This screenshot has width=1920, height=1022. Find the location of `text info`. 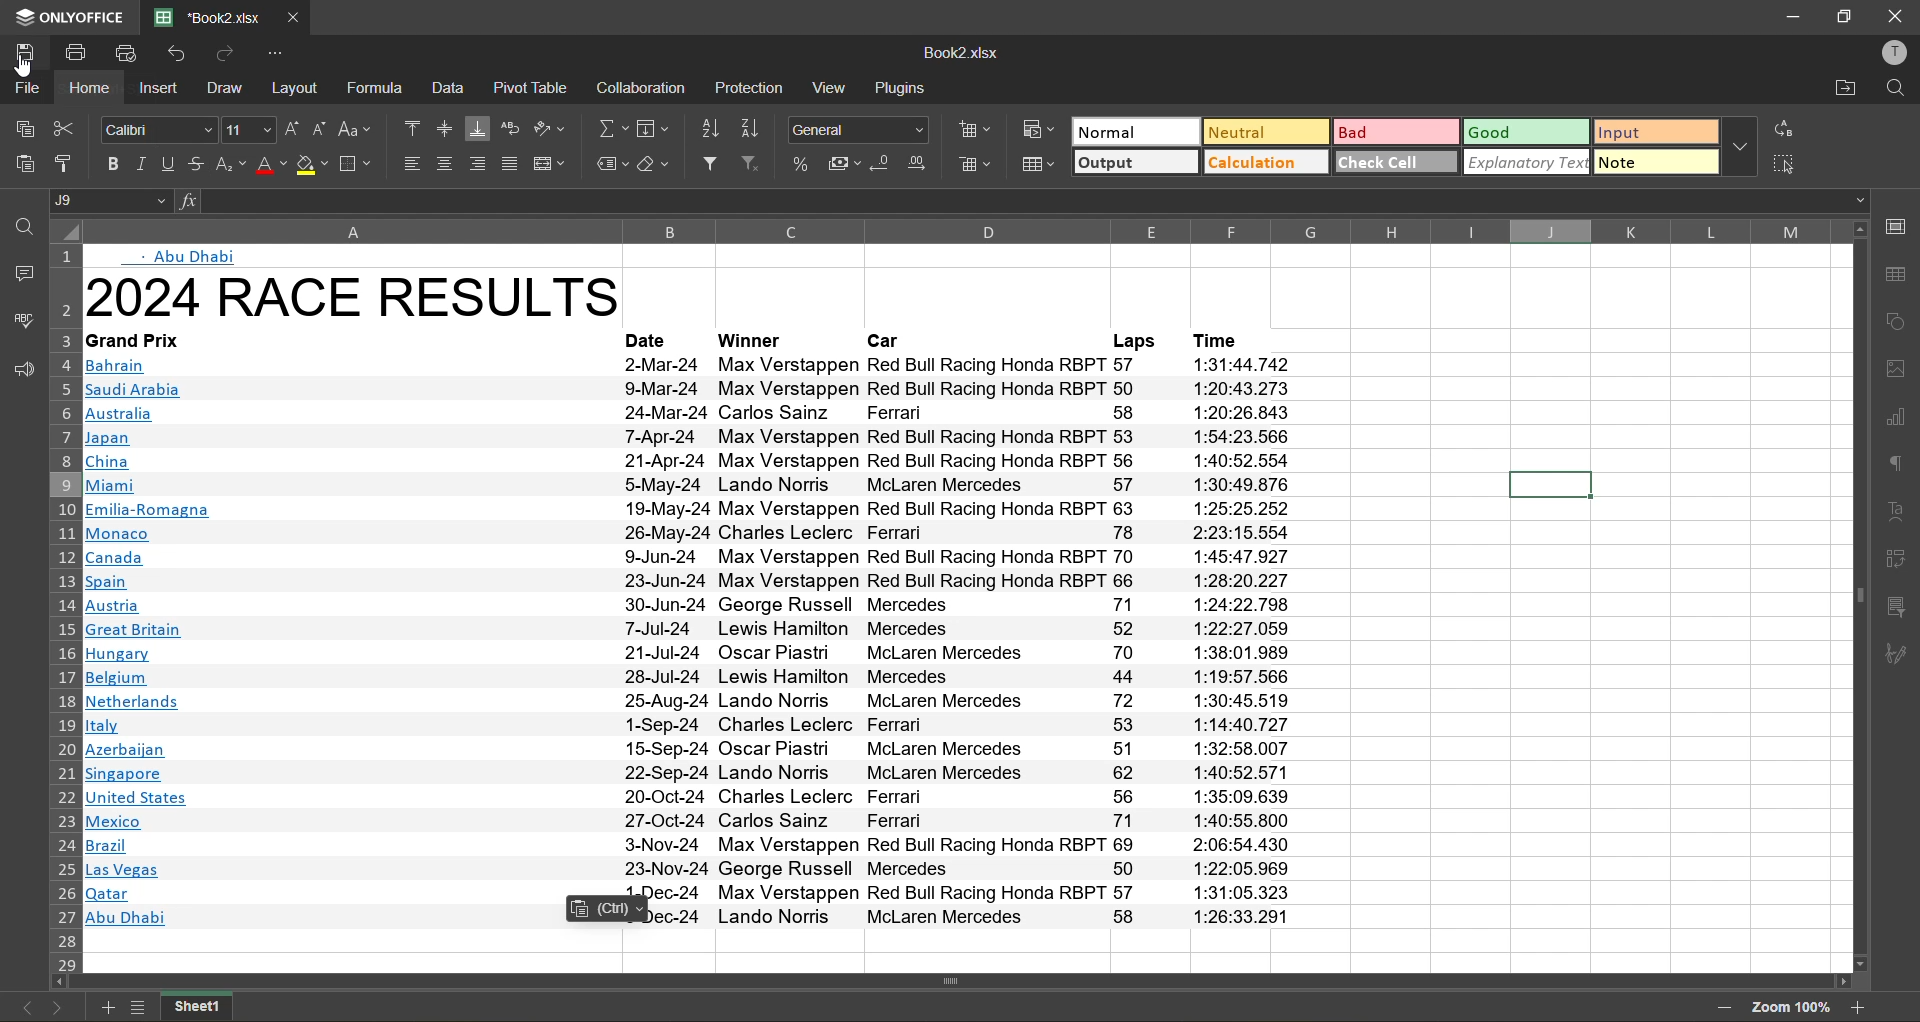

text info is located at coordinates (694, 916).